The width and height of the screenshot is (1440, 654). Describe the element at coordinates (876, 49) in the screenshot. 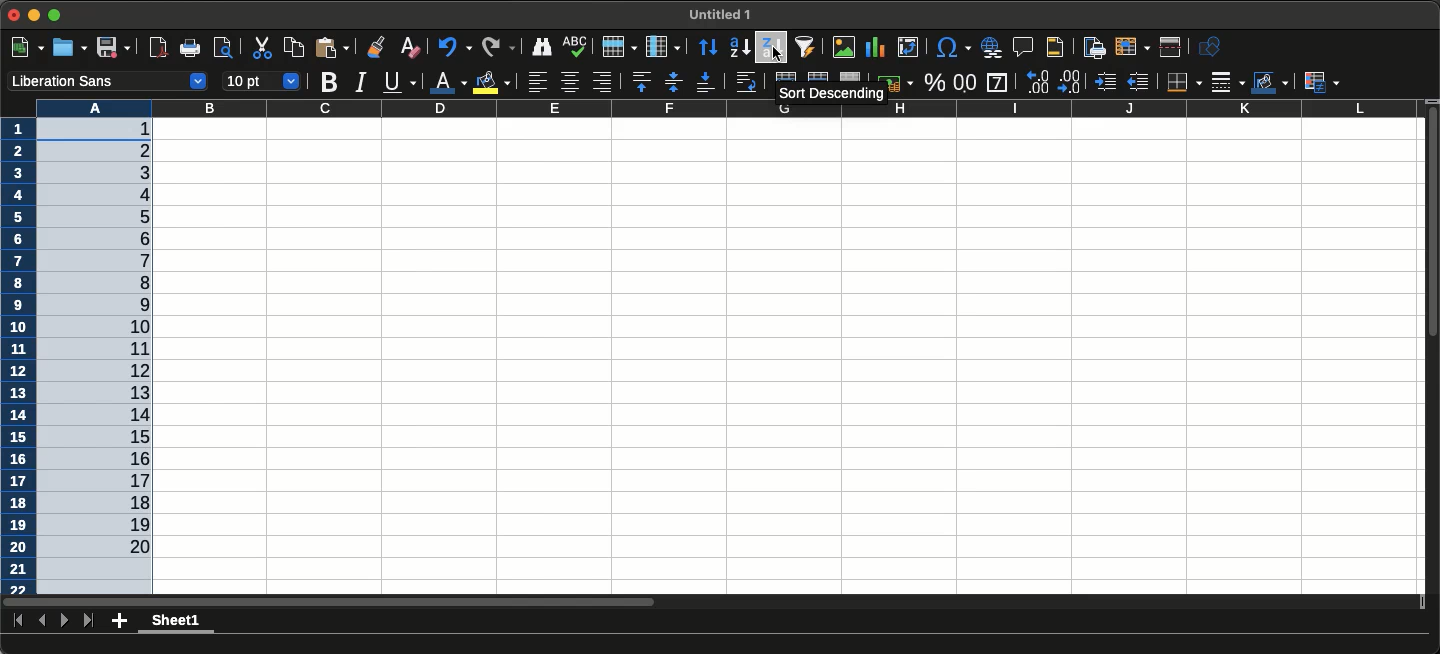

I see `Insert chart` at that location.